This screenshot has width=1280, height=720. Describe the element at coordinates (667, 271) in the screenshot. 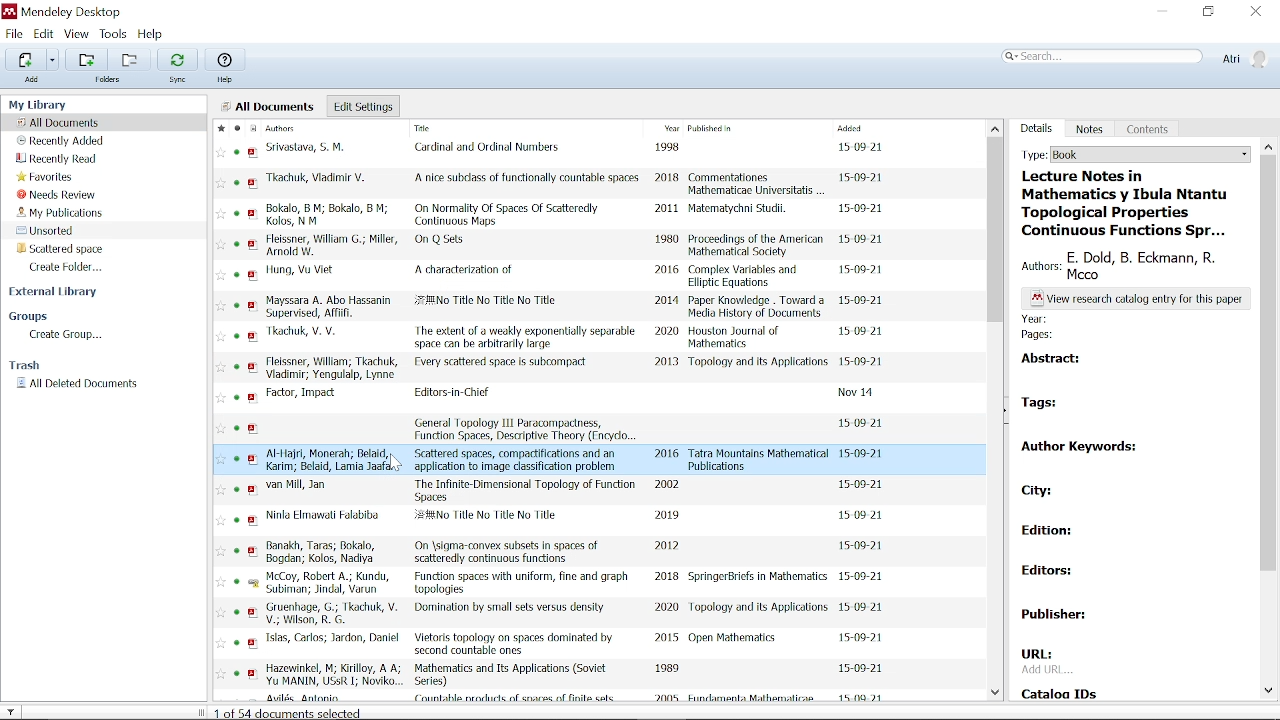

I see `2016` at that location.